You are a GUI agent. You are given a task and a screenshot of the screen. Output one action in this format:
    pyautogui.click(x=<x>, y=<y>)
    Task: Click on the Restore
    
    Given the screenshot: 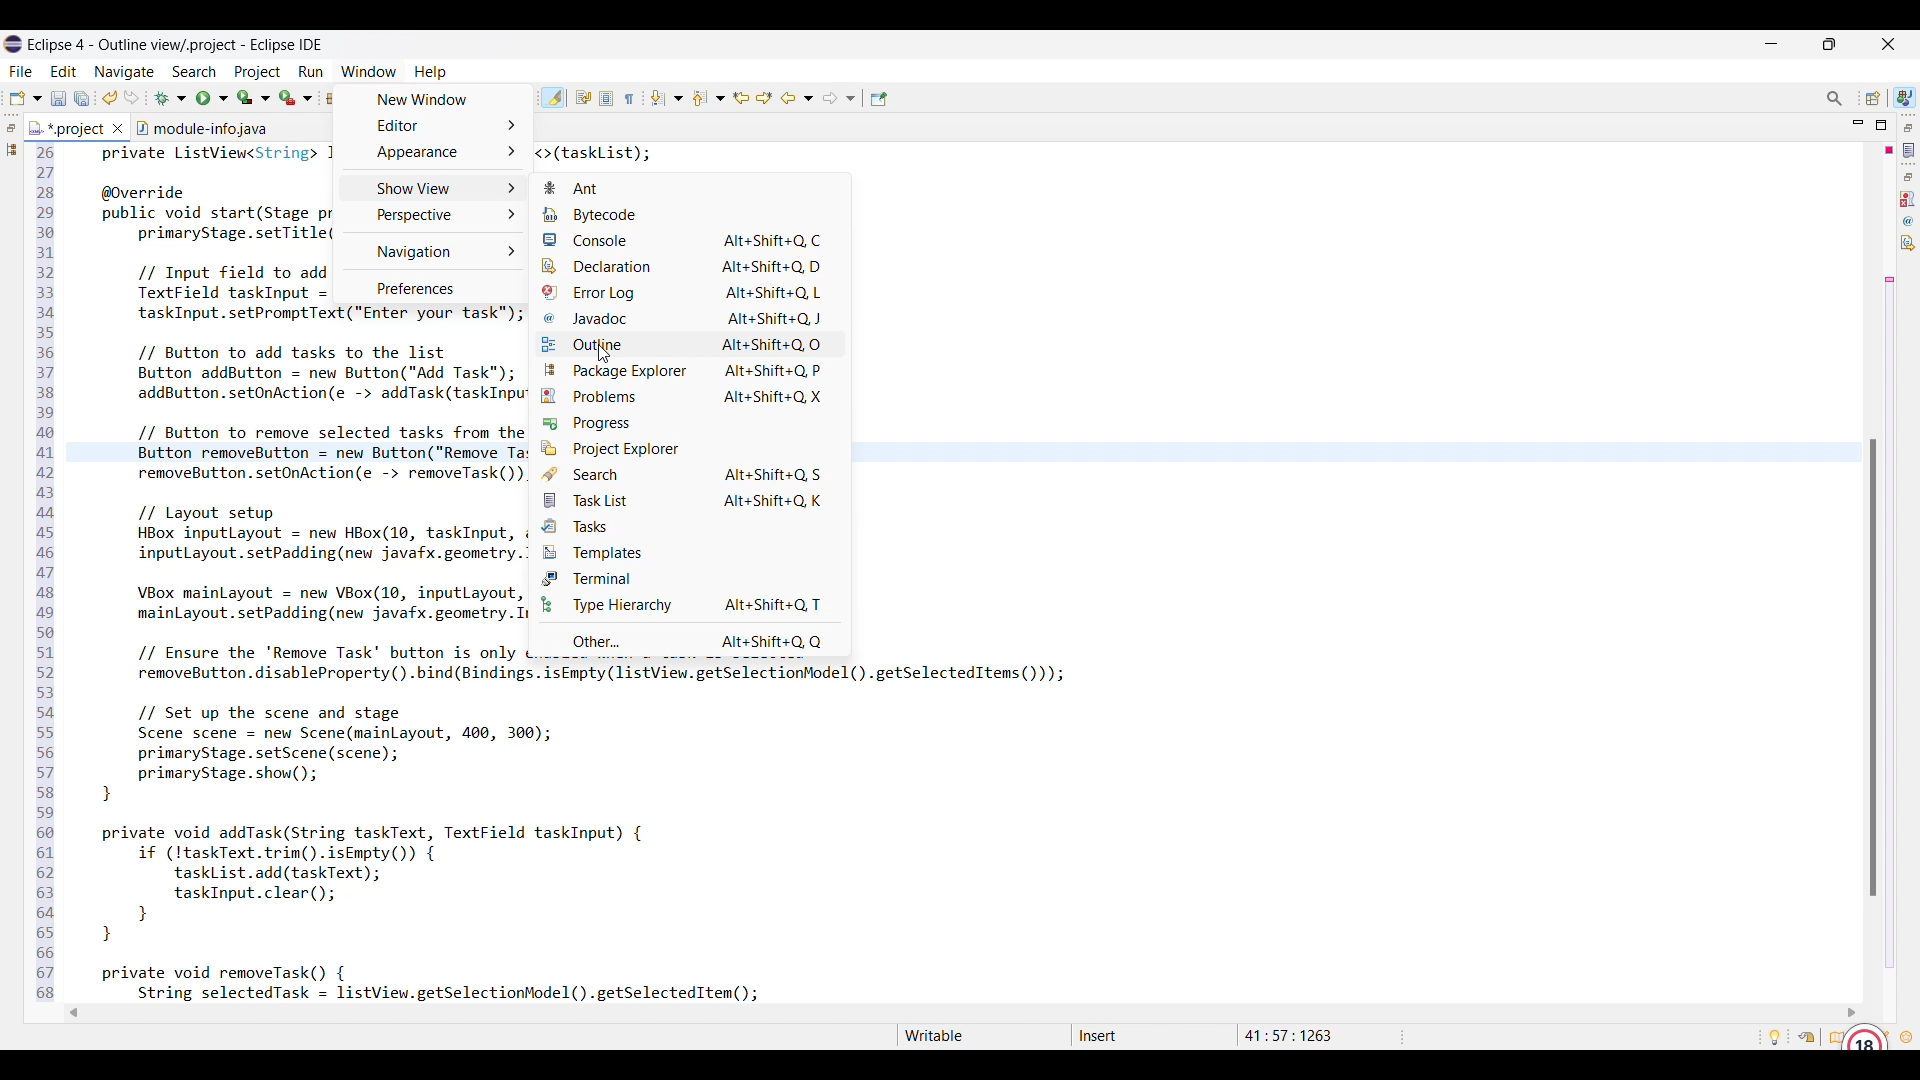 What is the action you would take?
    pyautogui.click(x=1909, y=127)
    